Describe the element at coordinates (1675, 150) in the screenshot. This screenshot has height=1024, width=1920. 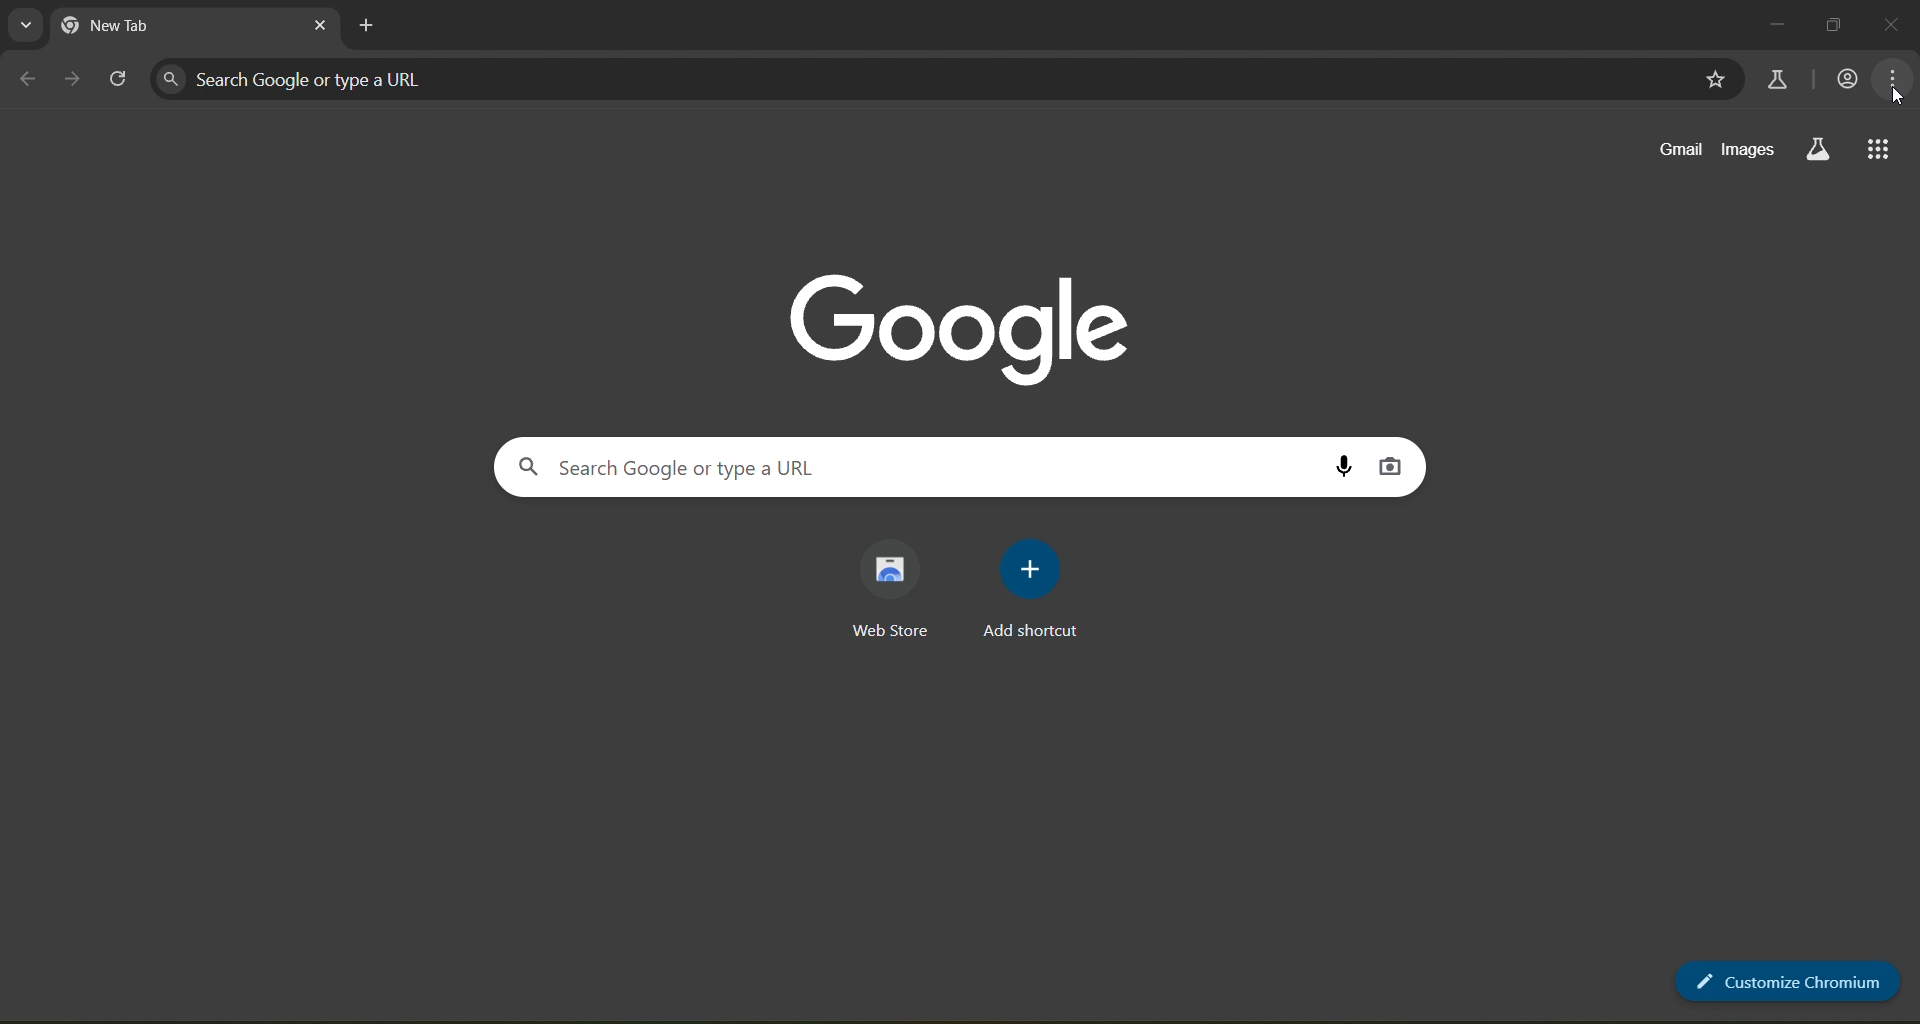
I see `gmail` at that location.